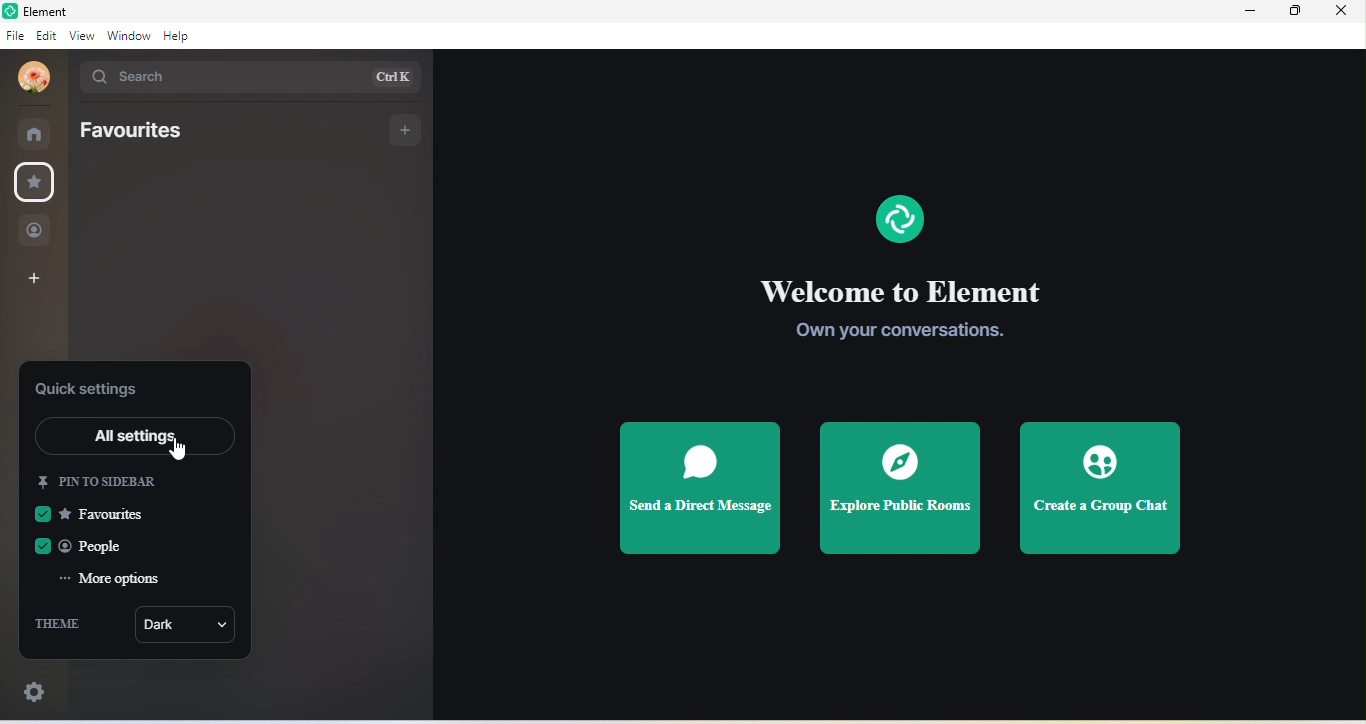 The height and width of the screenshot is (724, 1366). What do you see at coordinates (1346, 16) in the screenshot?
I see `close` at bounding box center [1346, 16].